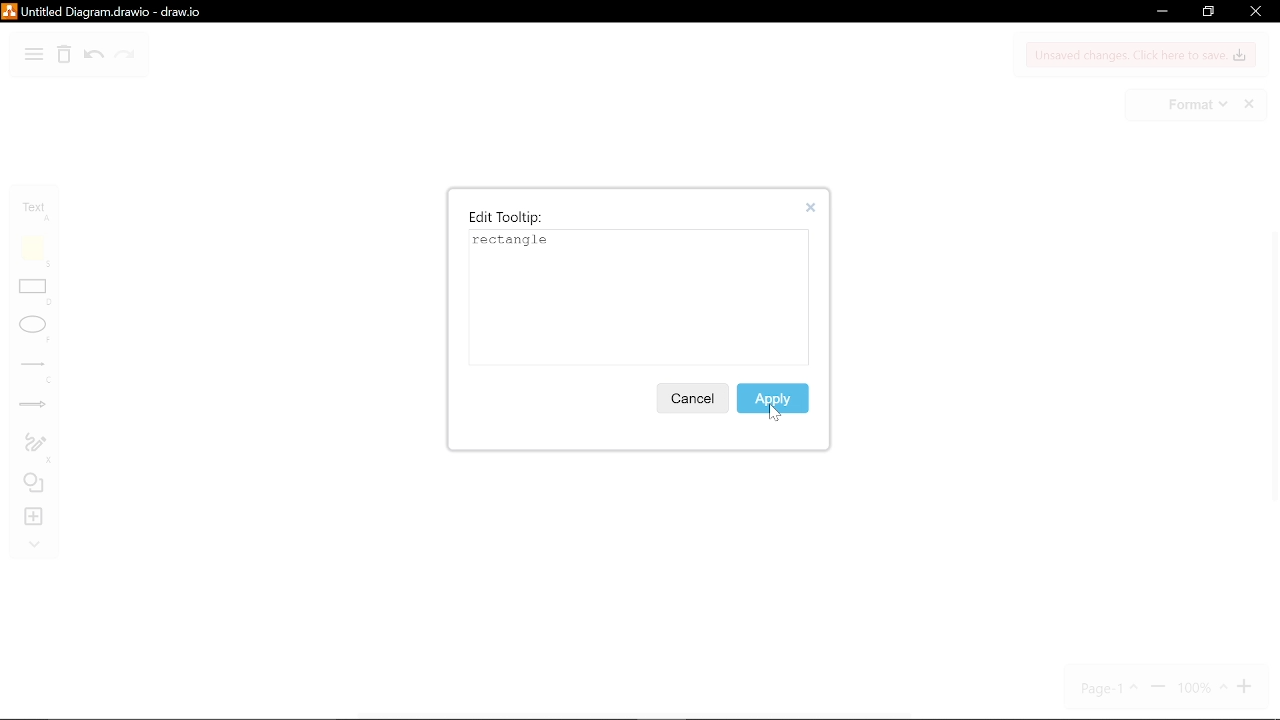 Image resolution: width=1280 pixels, height=720 pixels. Describe the element at coordinates (1158, 688) in the screenshot. I see `zoom out` at that location.